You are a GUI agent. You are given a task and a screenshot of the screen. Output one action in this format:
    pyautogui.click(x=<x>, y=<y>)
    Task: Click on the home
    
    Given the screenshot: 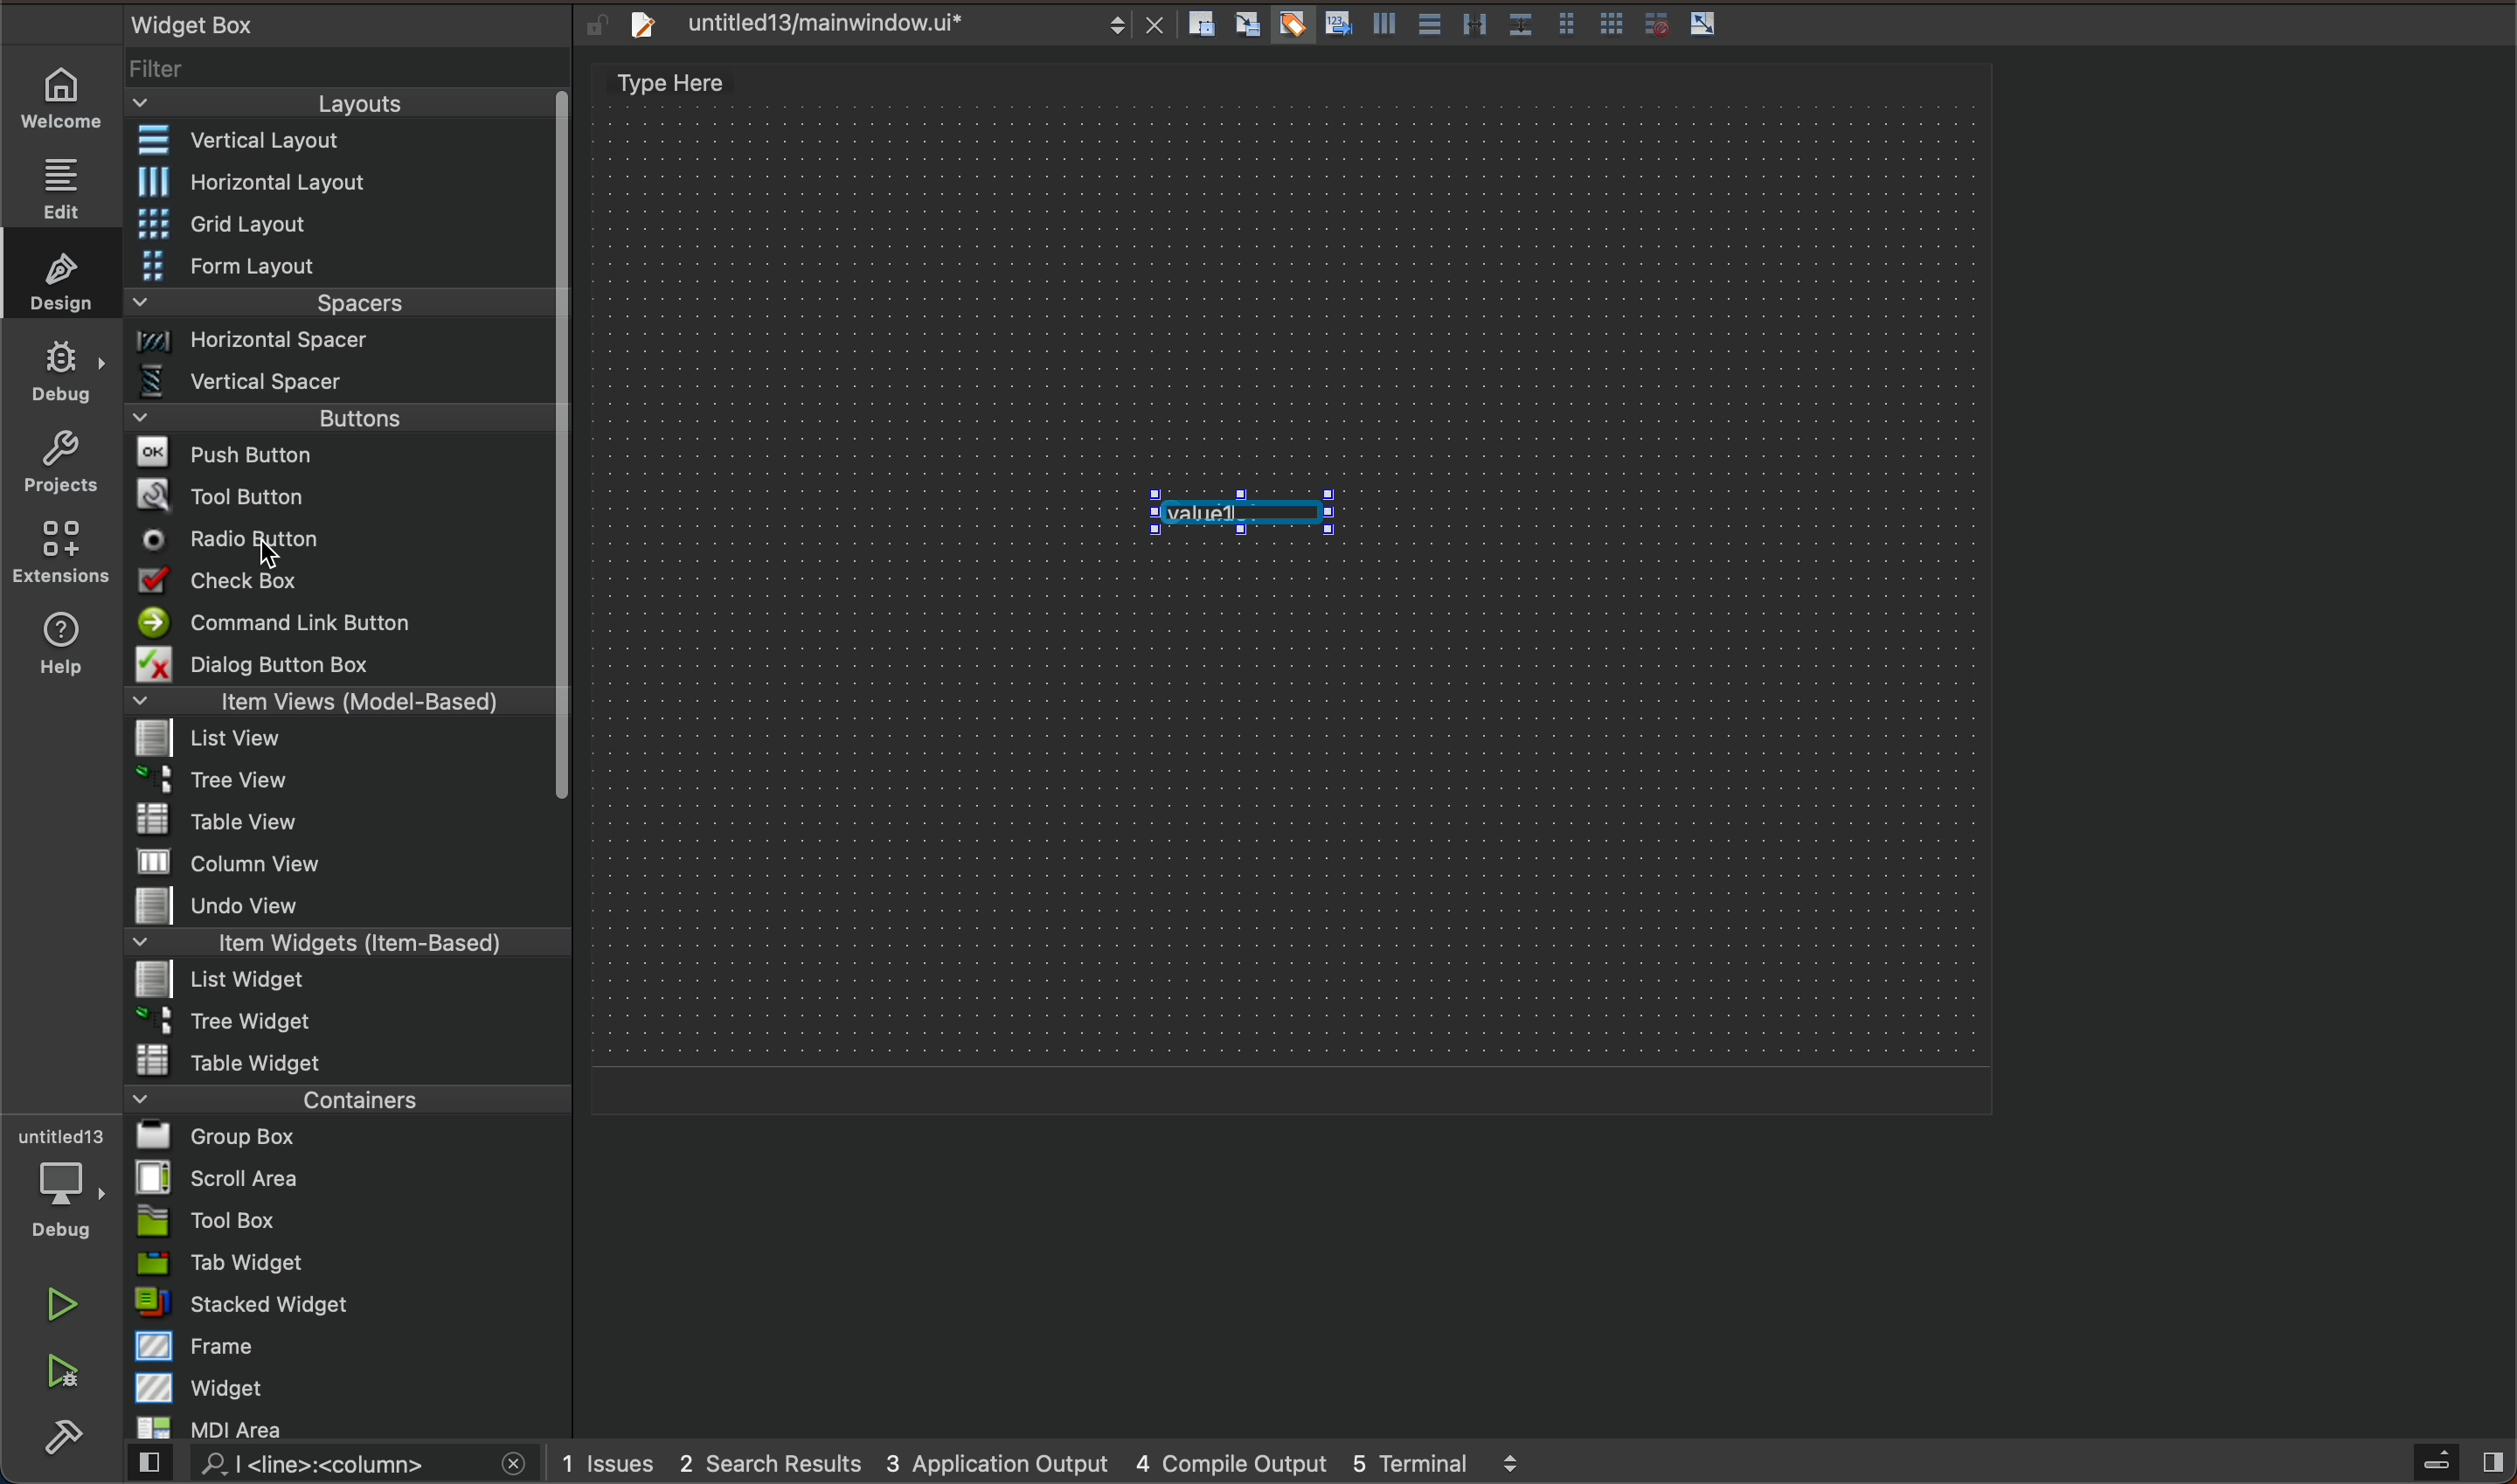 What is the action you would take?
    pyautogui.click(x=71, y=98)
    